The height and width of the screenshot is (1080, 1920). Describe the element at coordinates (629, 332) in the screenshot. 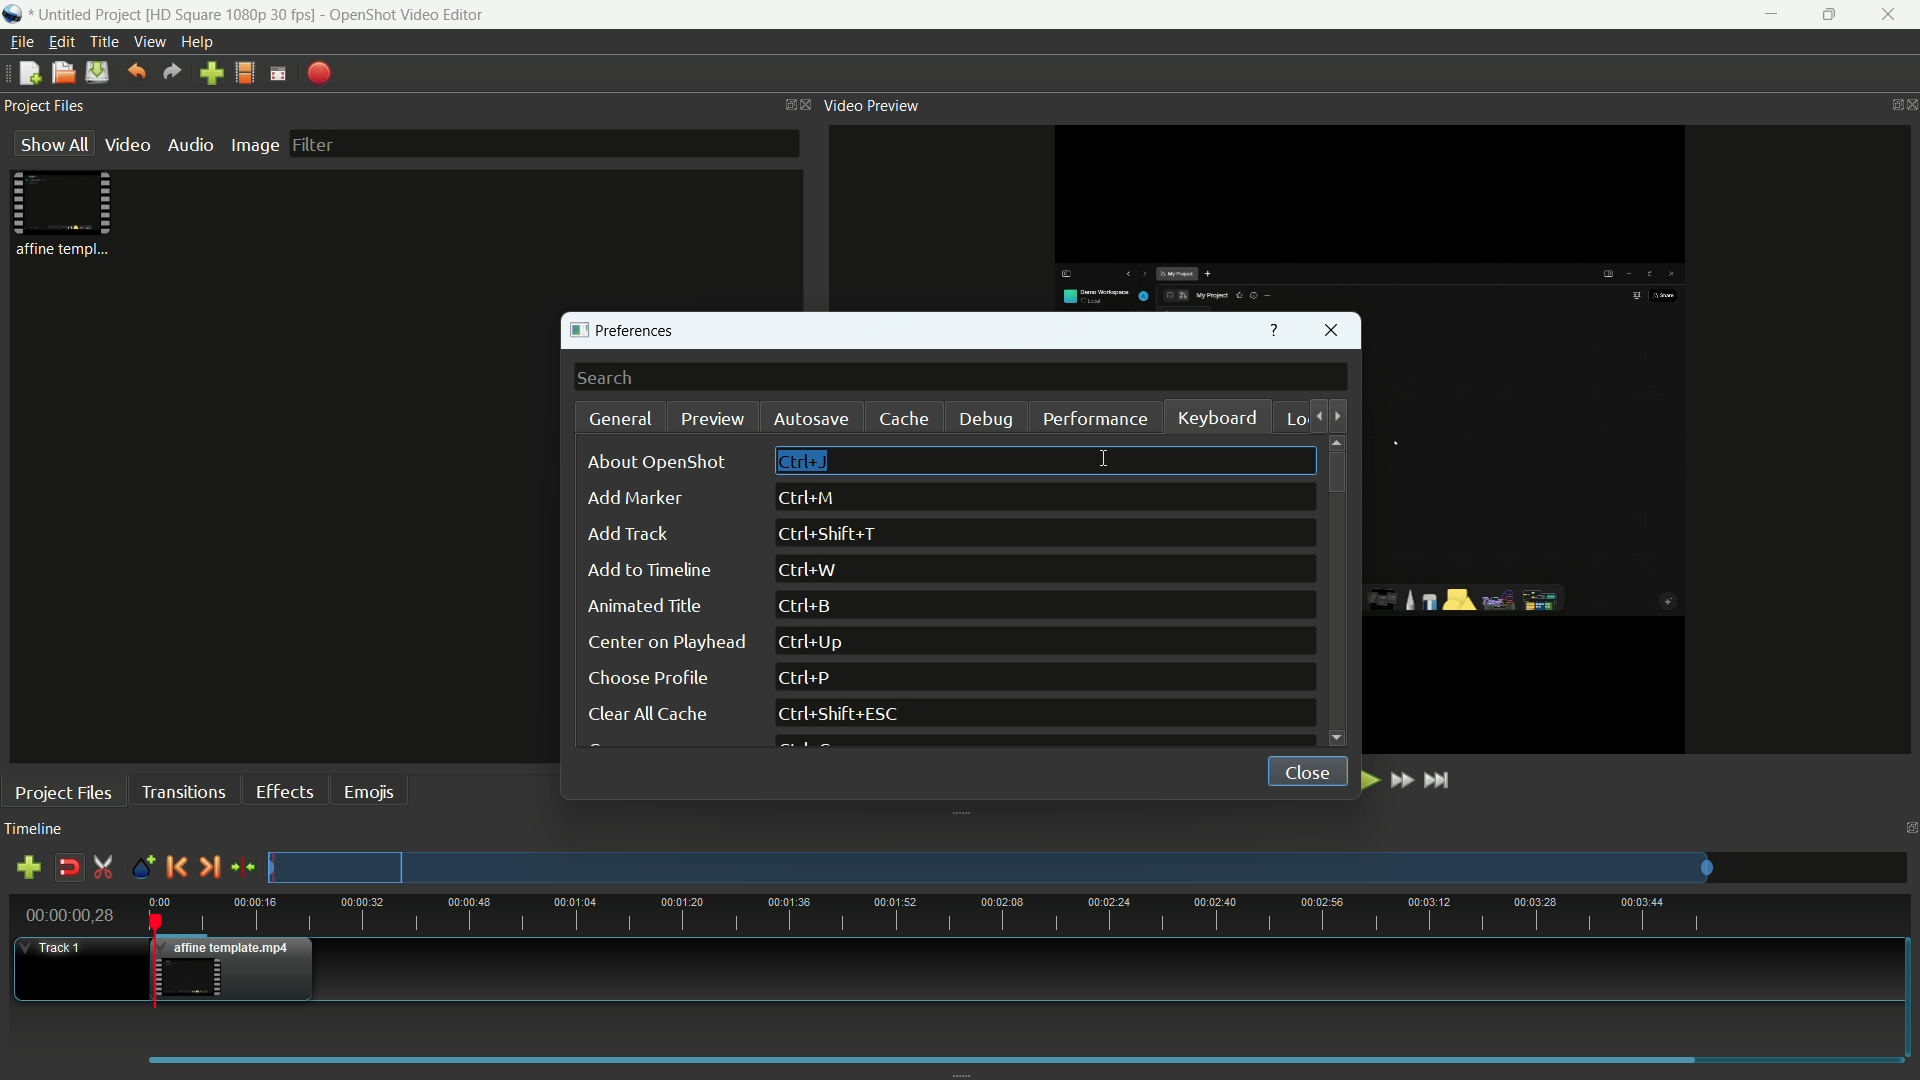

I see `preferences` at that location.